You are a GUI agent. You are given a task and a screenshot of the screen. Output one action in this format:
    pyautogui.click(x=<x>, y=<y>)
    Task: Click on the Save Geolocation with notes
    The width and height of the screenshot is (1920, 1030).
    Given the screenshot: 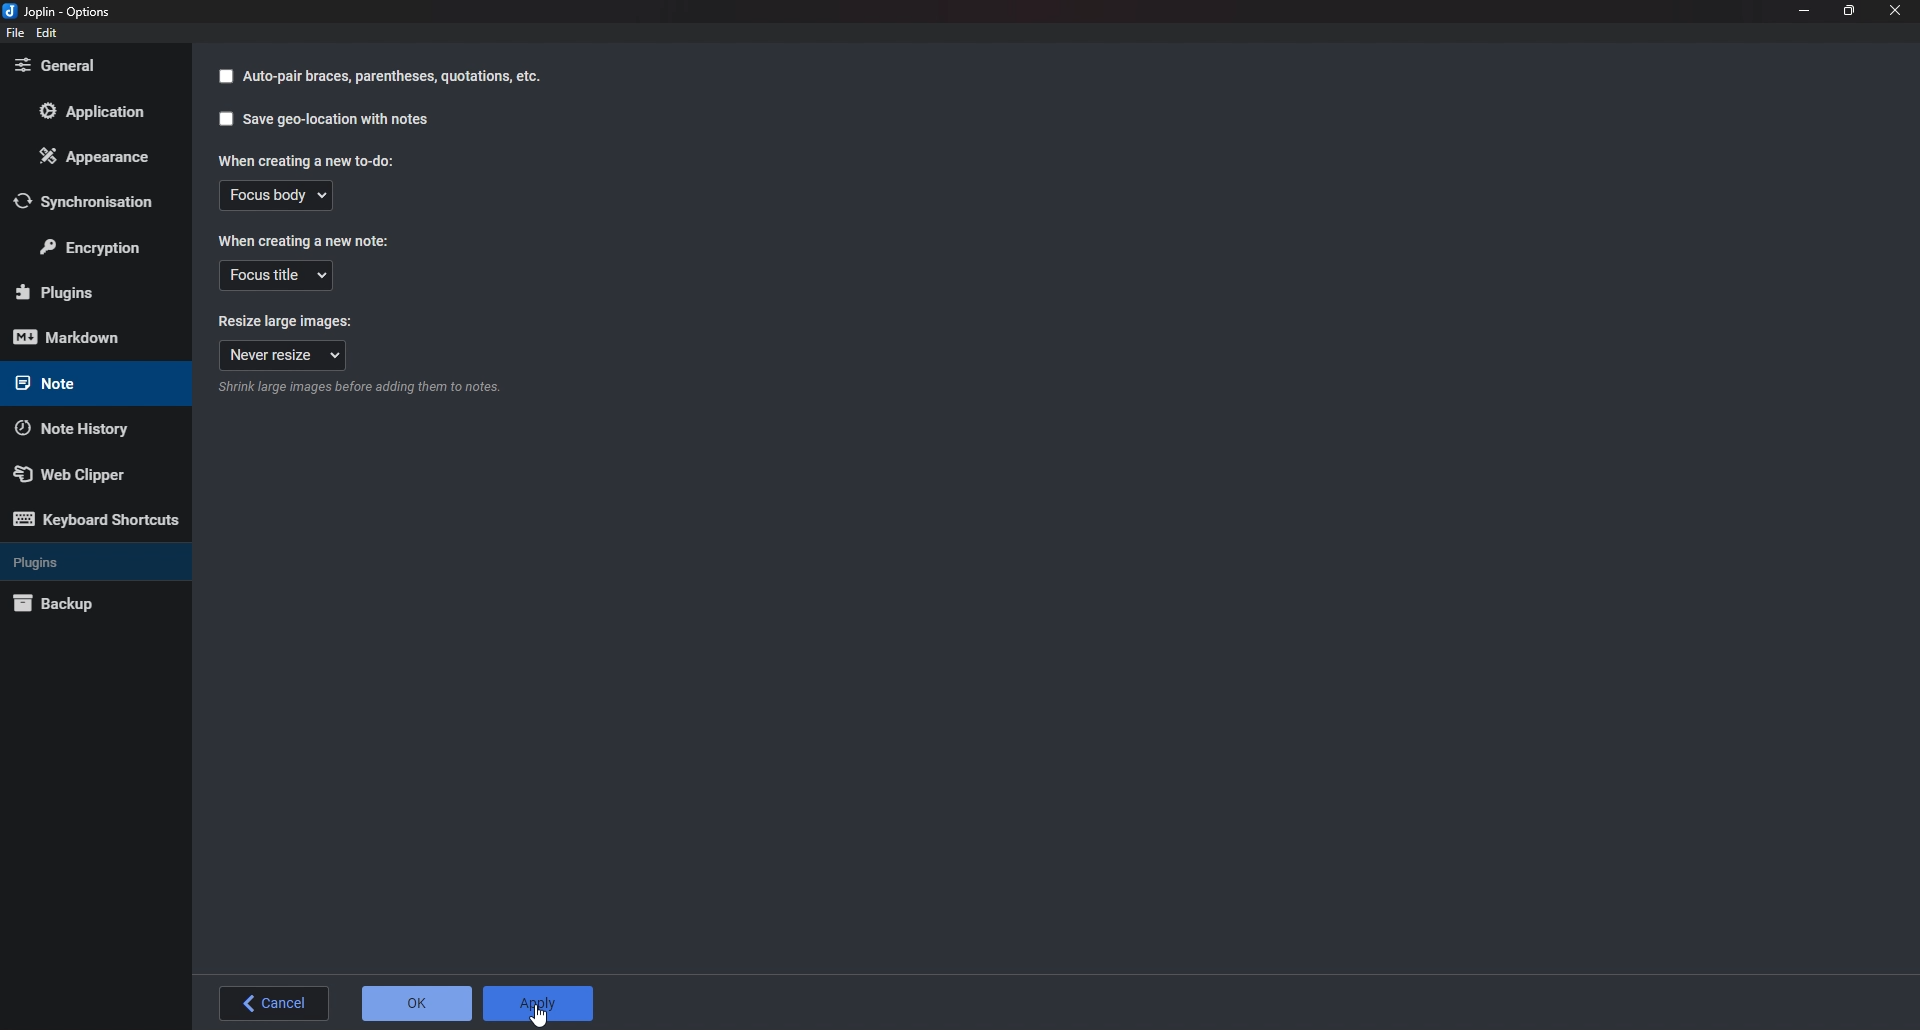 What is the action you would take?
    pyautogui.click(x=320, y=122)
    